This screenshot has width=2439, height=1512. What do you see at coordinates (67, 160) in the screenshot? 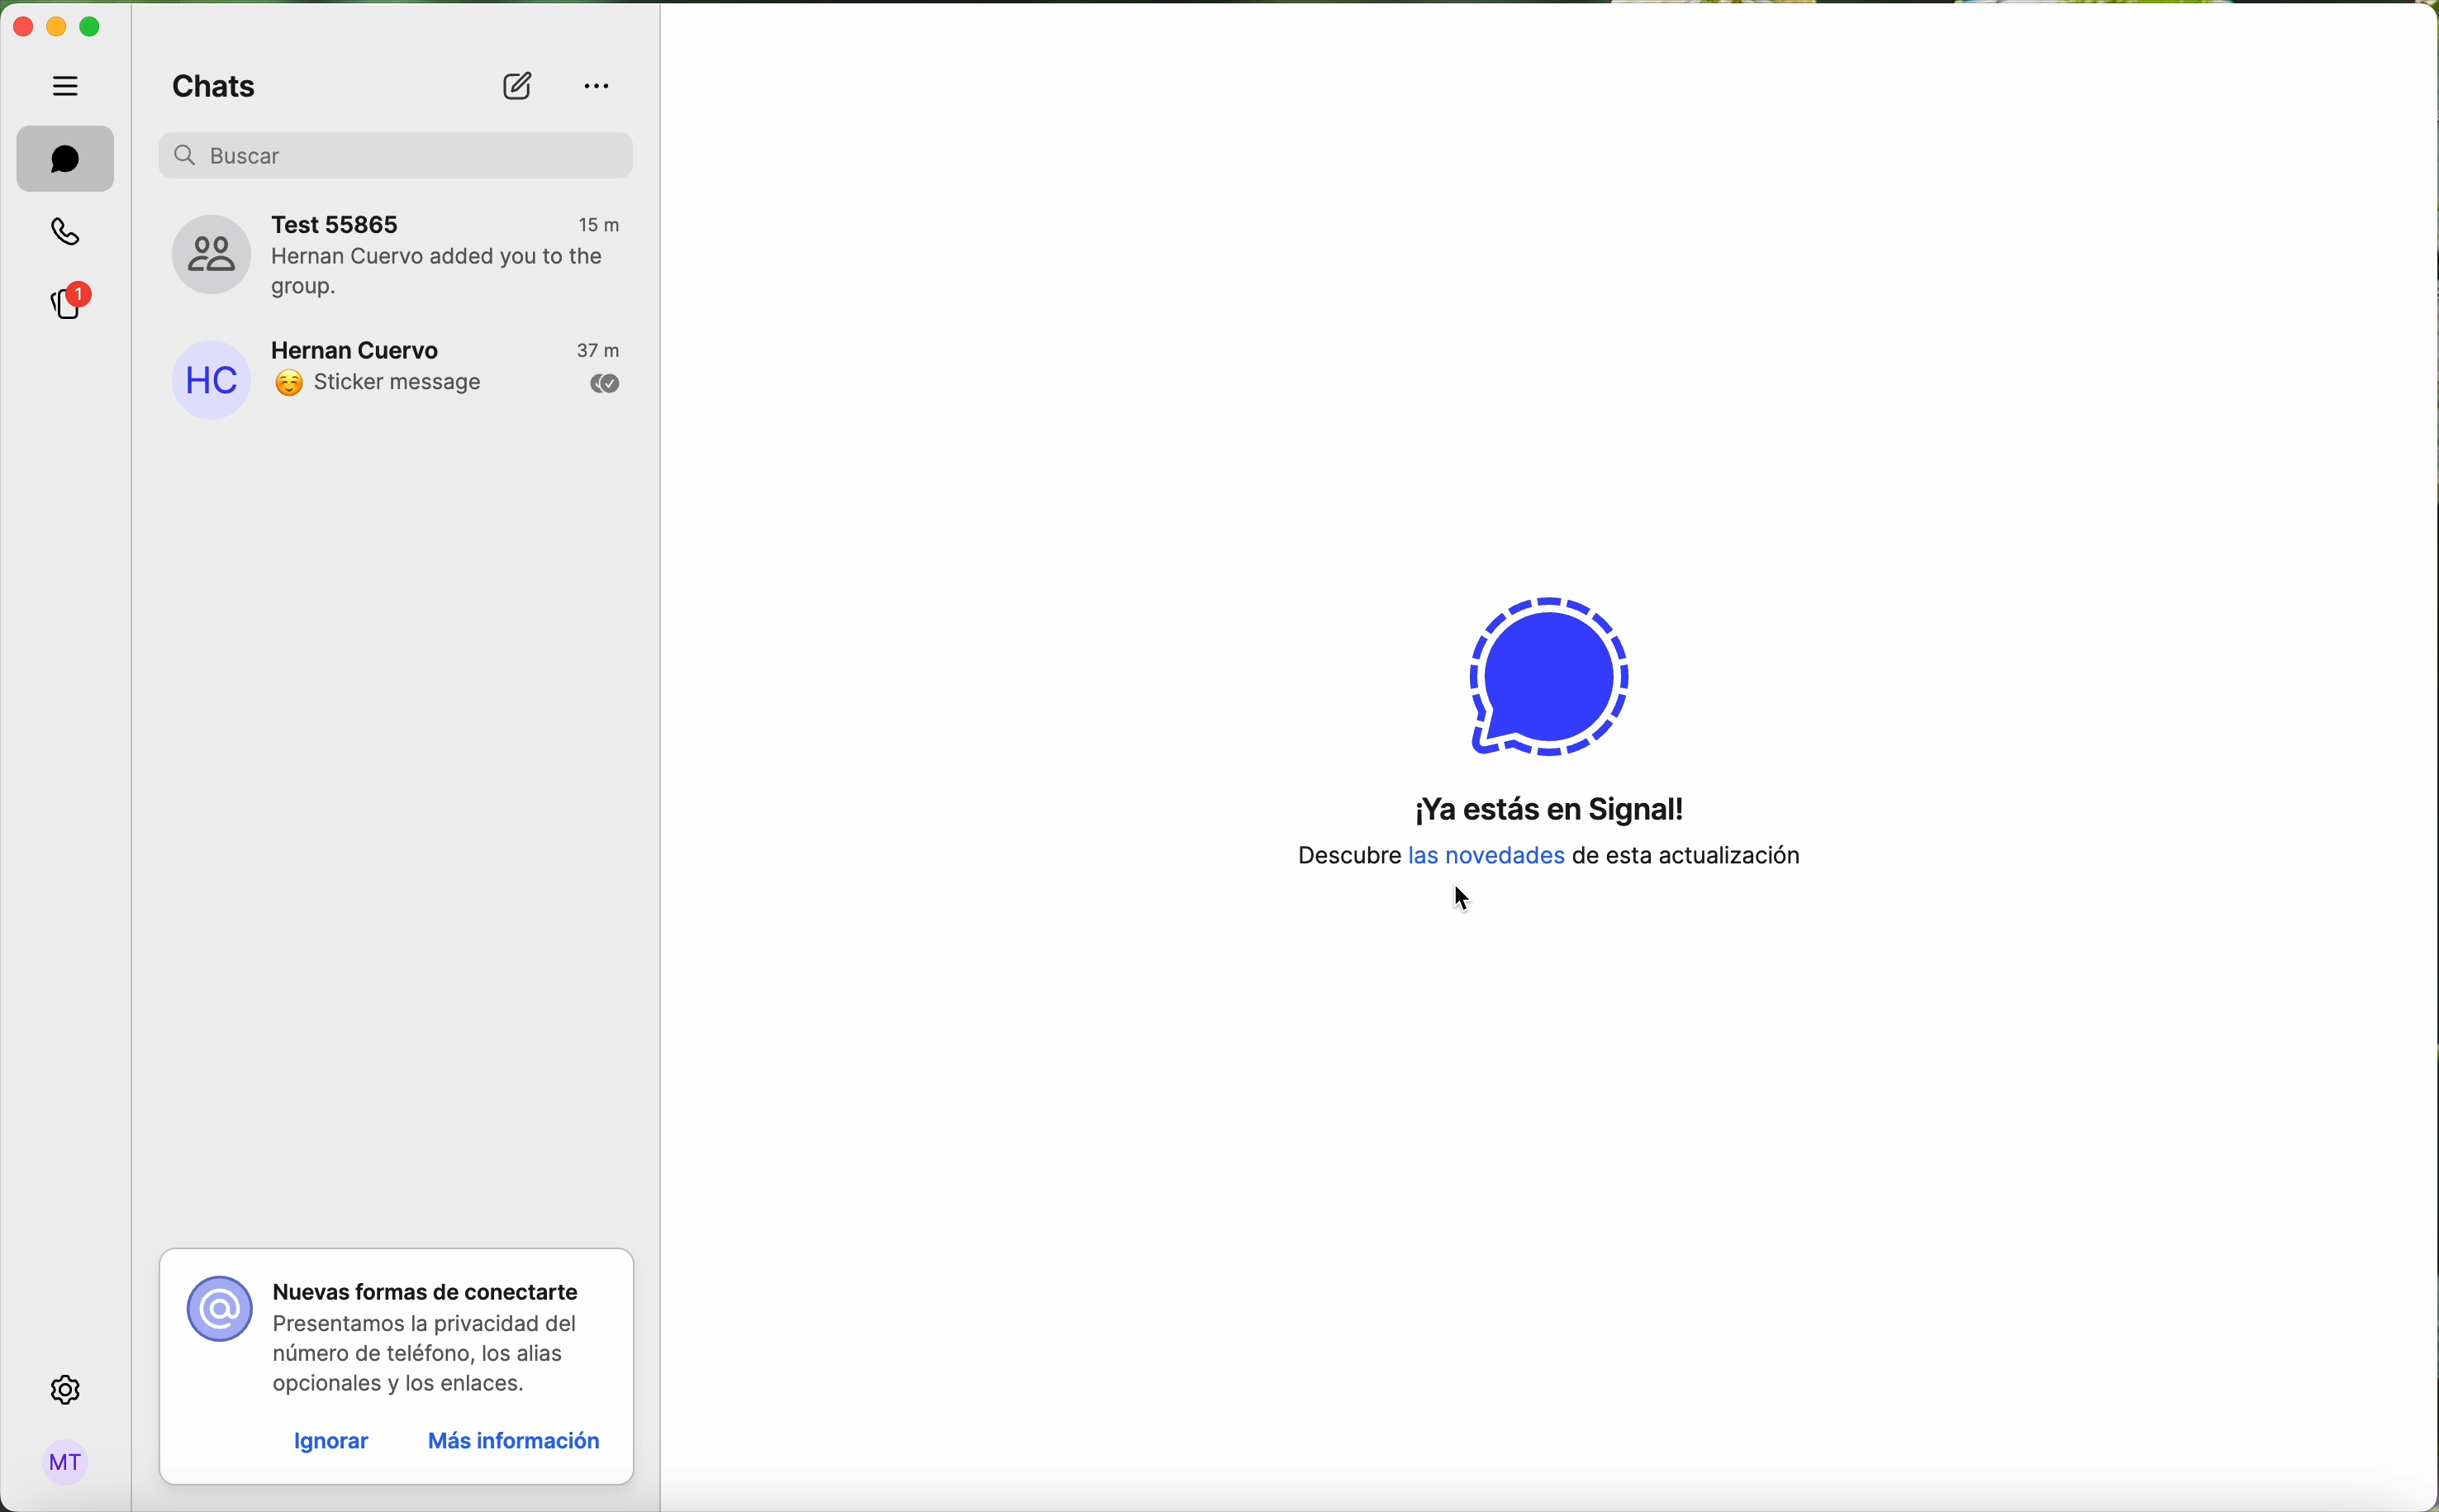
I see `chats` at bounding box center [67, 160].